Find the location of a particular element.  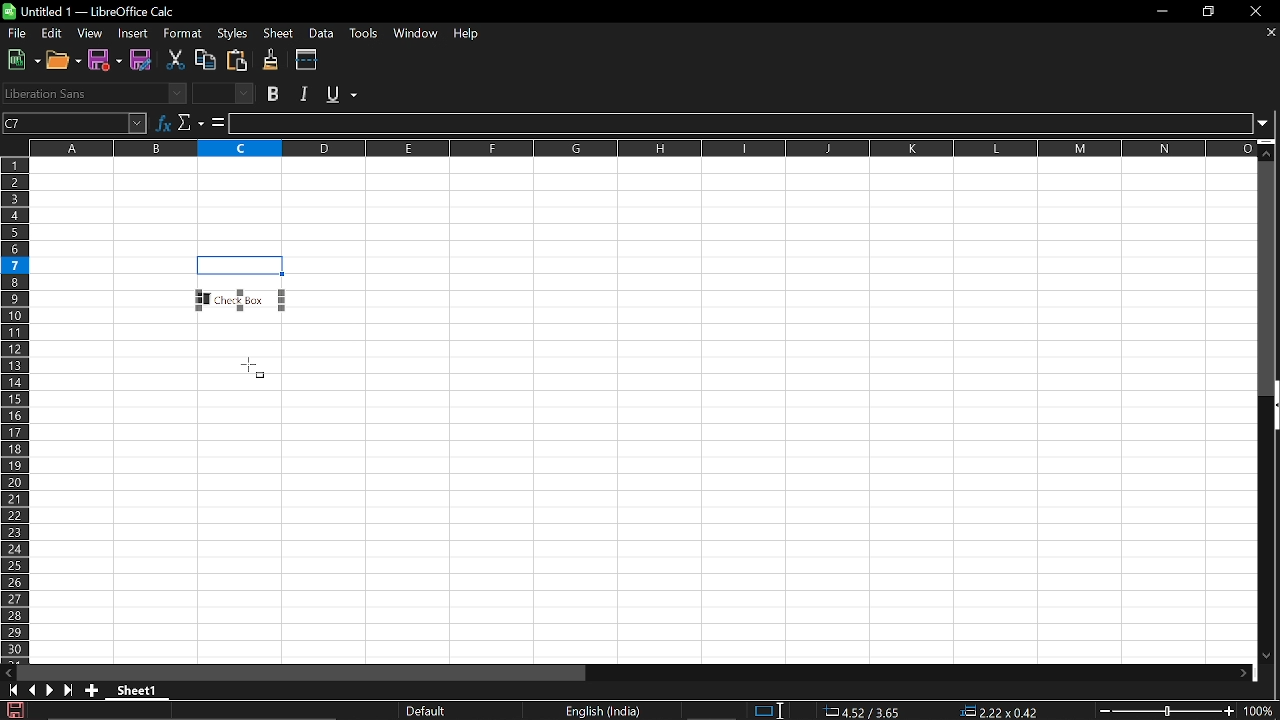

Undetline is located at coordinates (341, 93).